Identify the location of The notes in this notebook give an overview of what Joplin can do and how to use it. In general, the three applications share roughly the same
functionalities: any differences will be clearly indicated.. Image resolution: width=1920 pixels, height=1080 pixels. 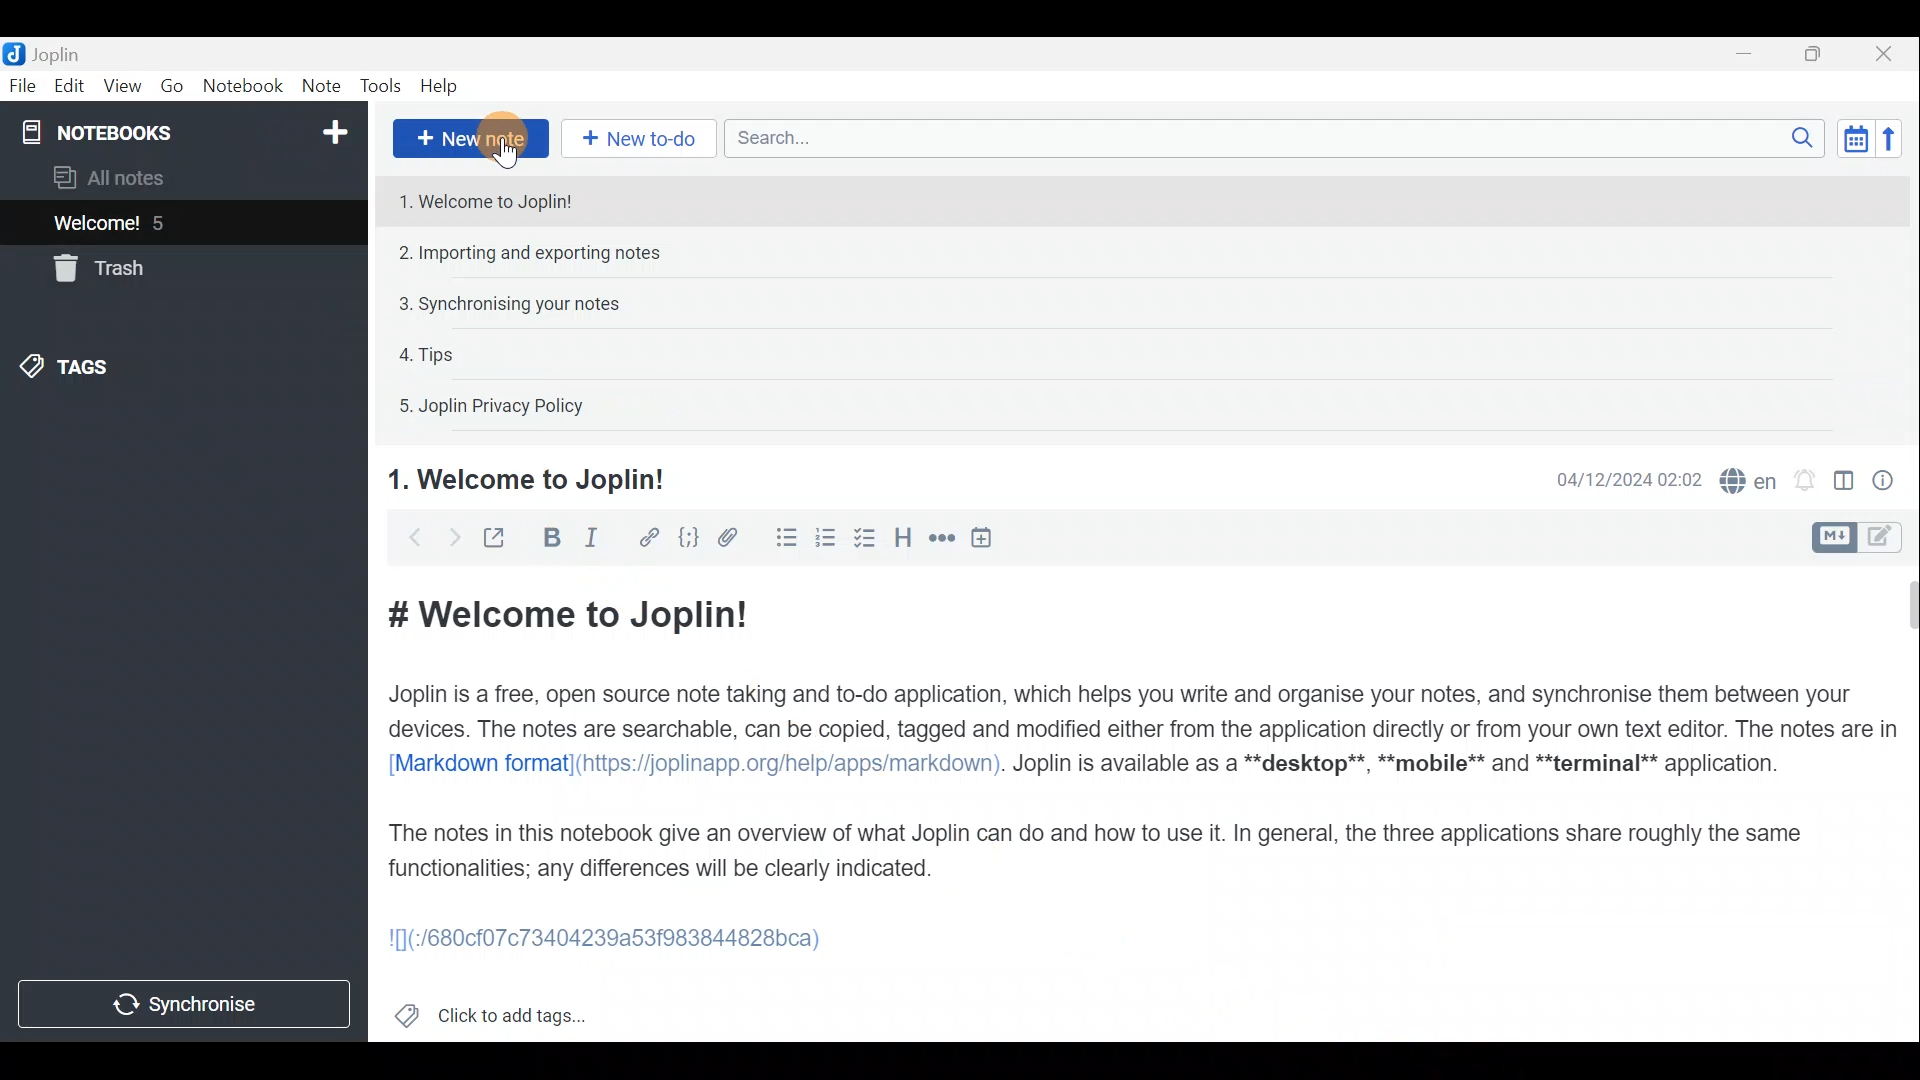
(1096, 850).